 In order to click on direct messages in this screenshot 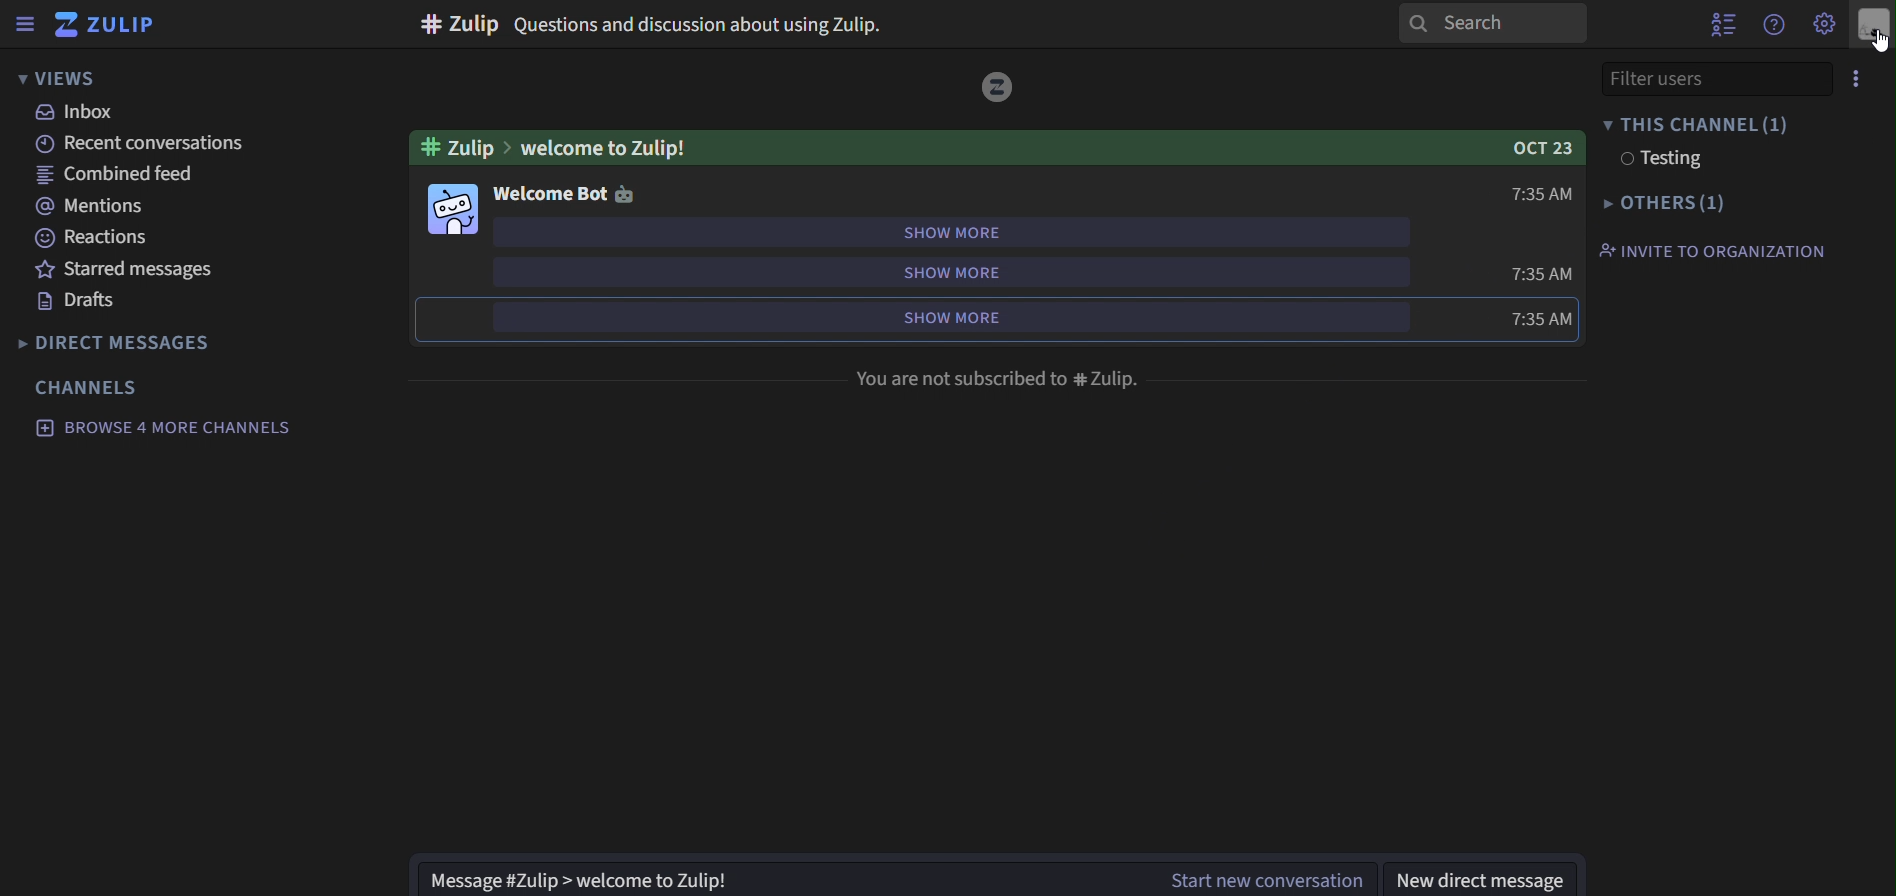, I will do `click(142, 342)`.